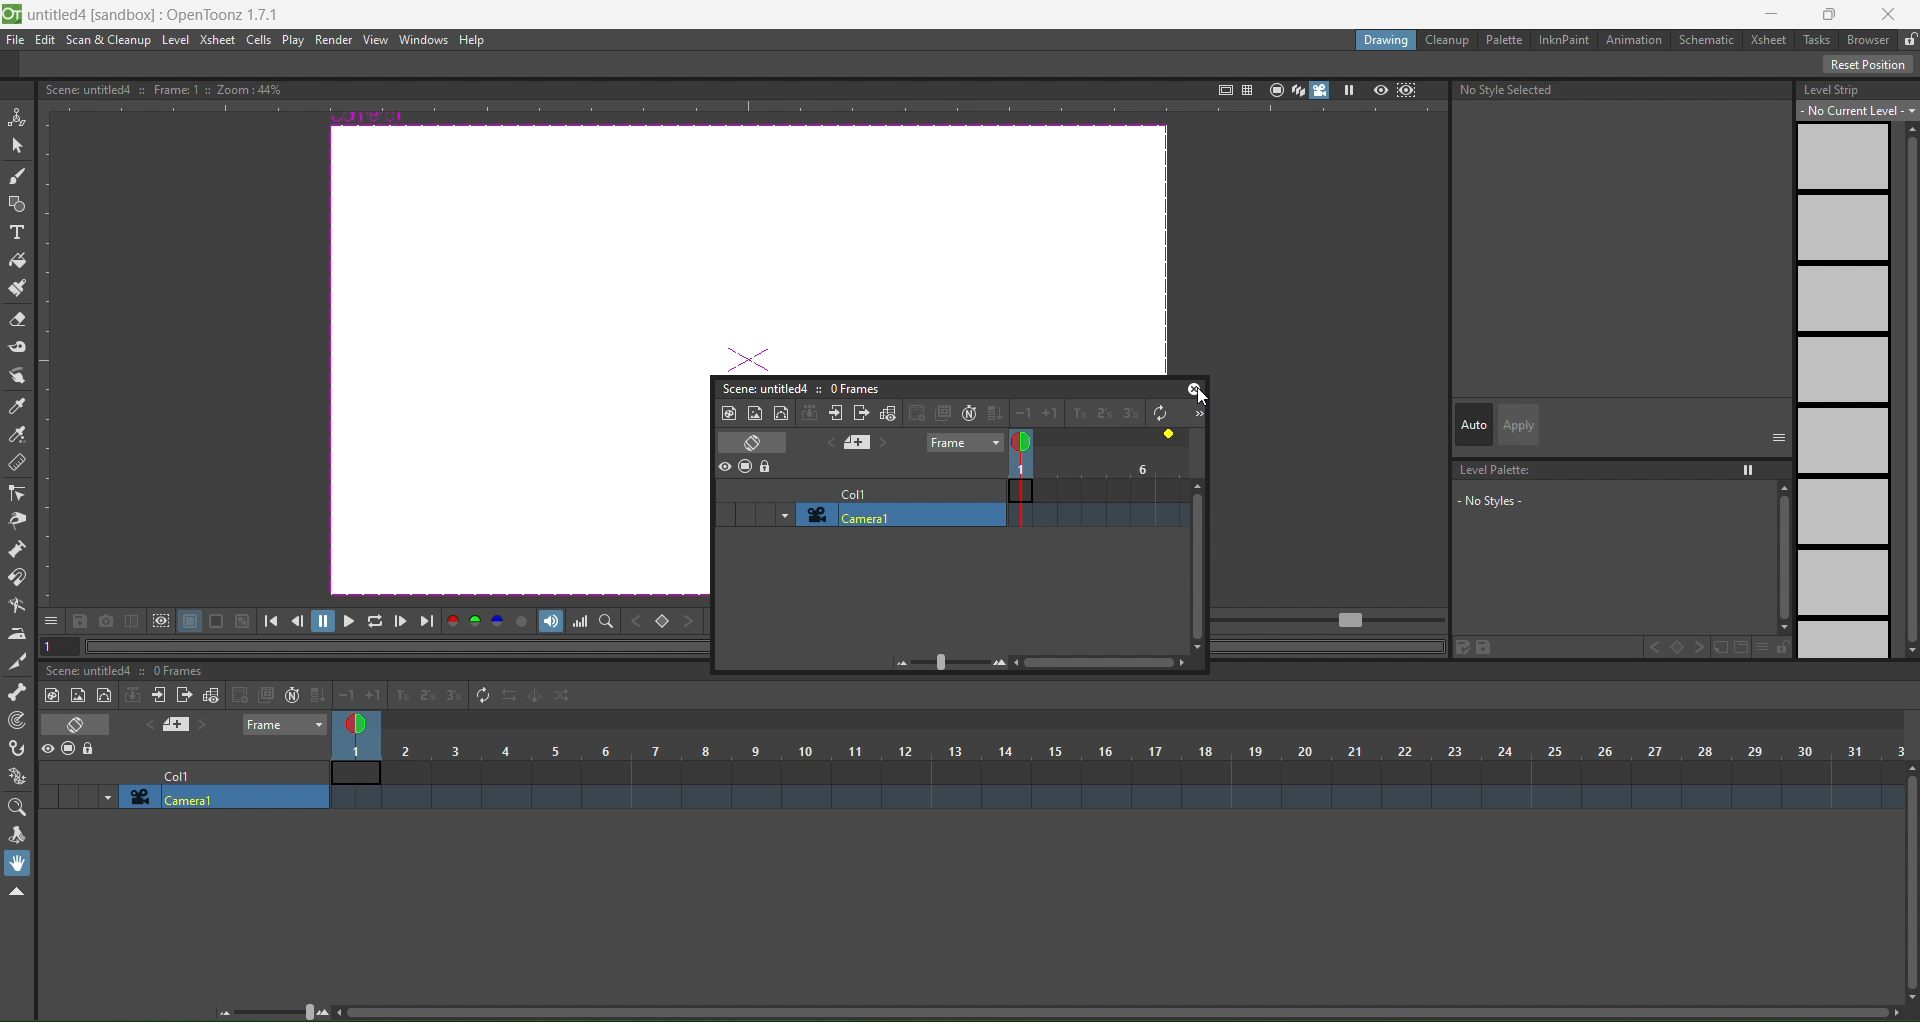 The width and height of the screenshot is (1920, 1022). What do you see at coordinates (21, 863) in the screenshot?
I see `hand tool` at bounding box center [21, 863].